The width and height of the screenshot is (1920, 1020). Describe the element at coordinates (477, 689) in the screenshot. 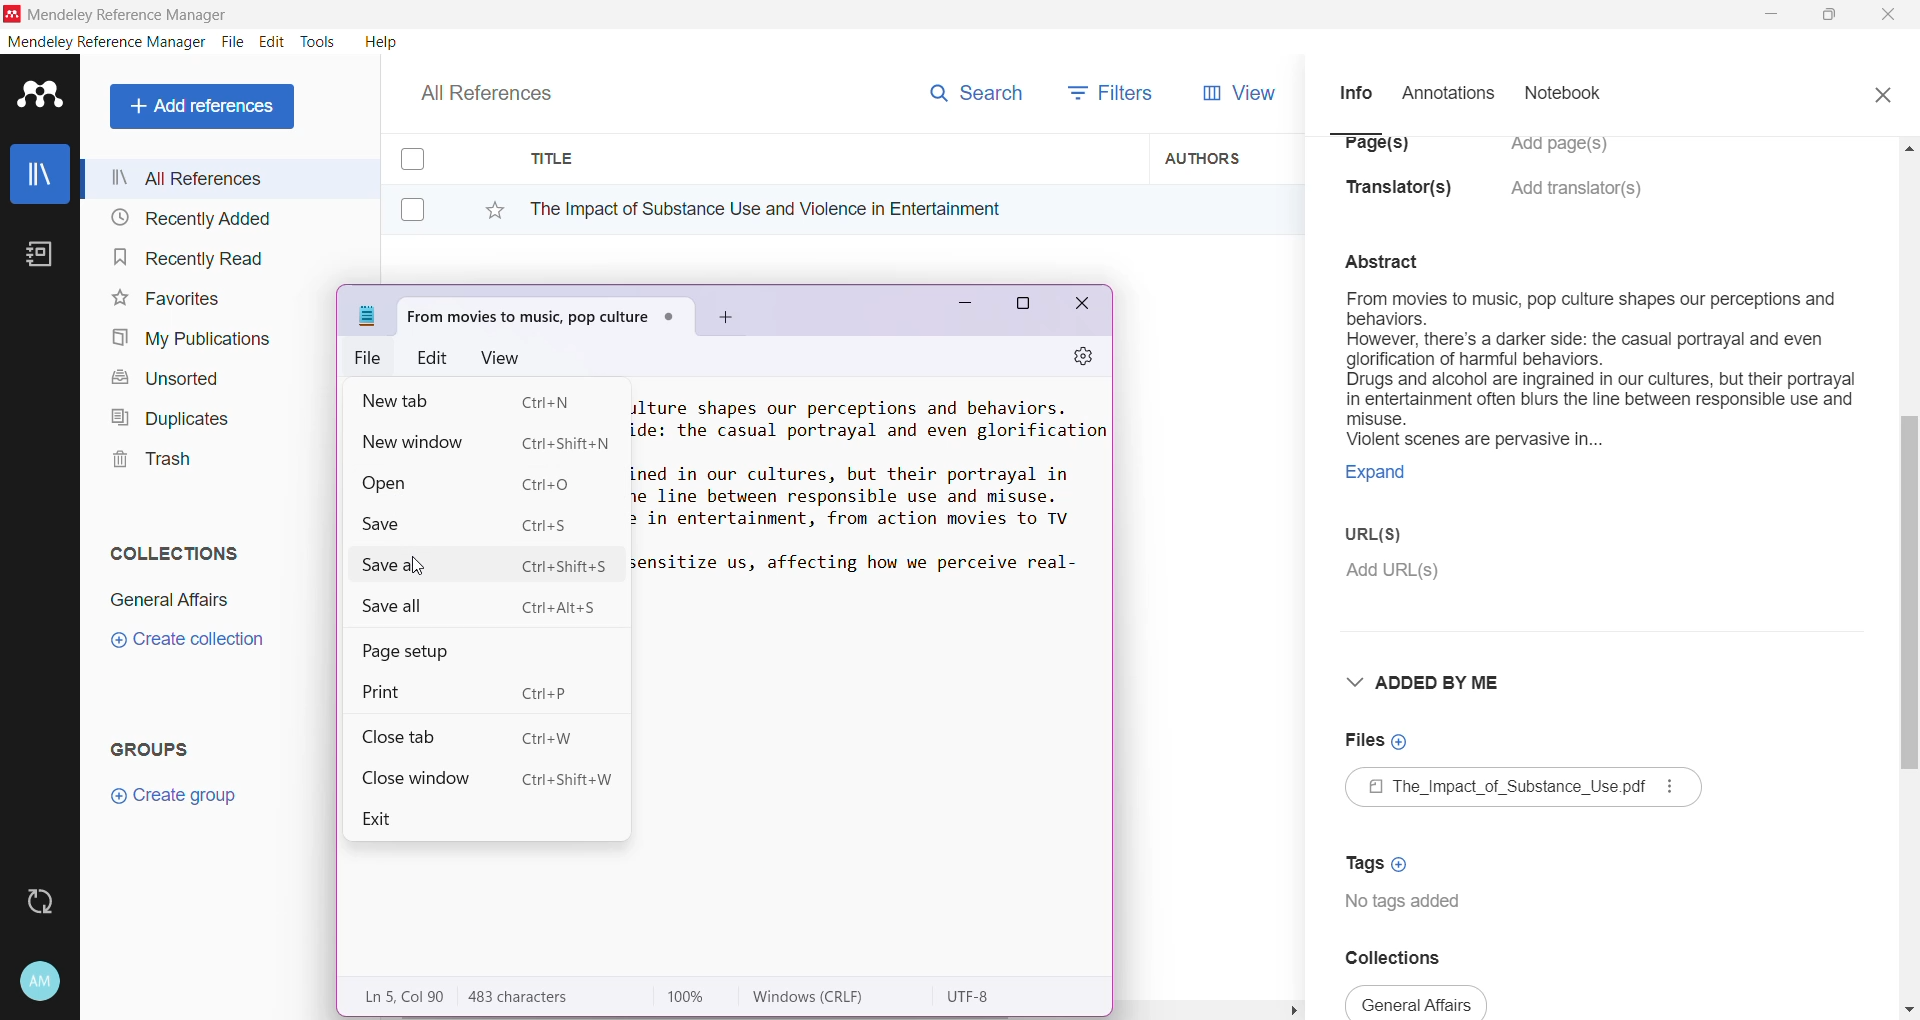

I see `Print` at that location.